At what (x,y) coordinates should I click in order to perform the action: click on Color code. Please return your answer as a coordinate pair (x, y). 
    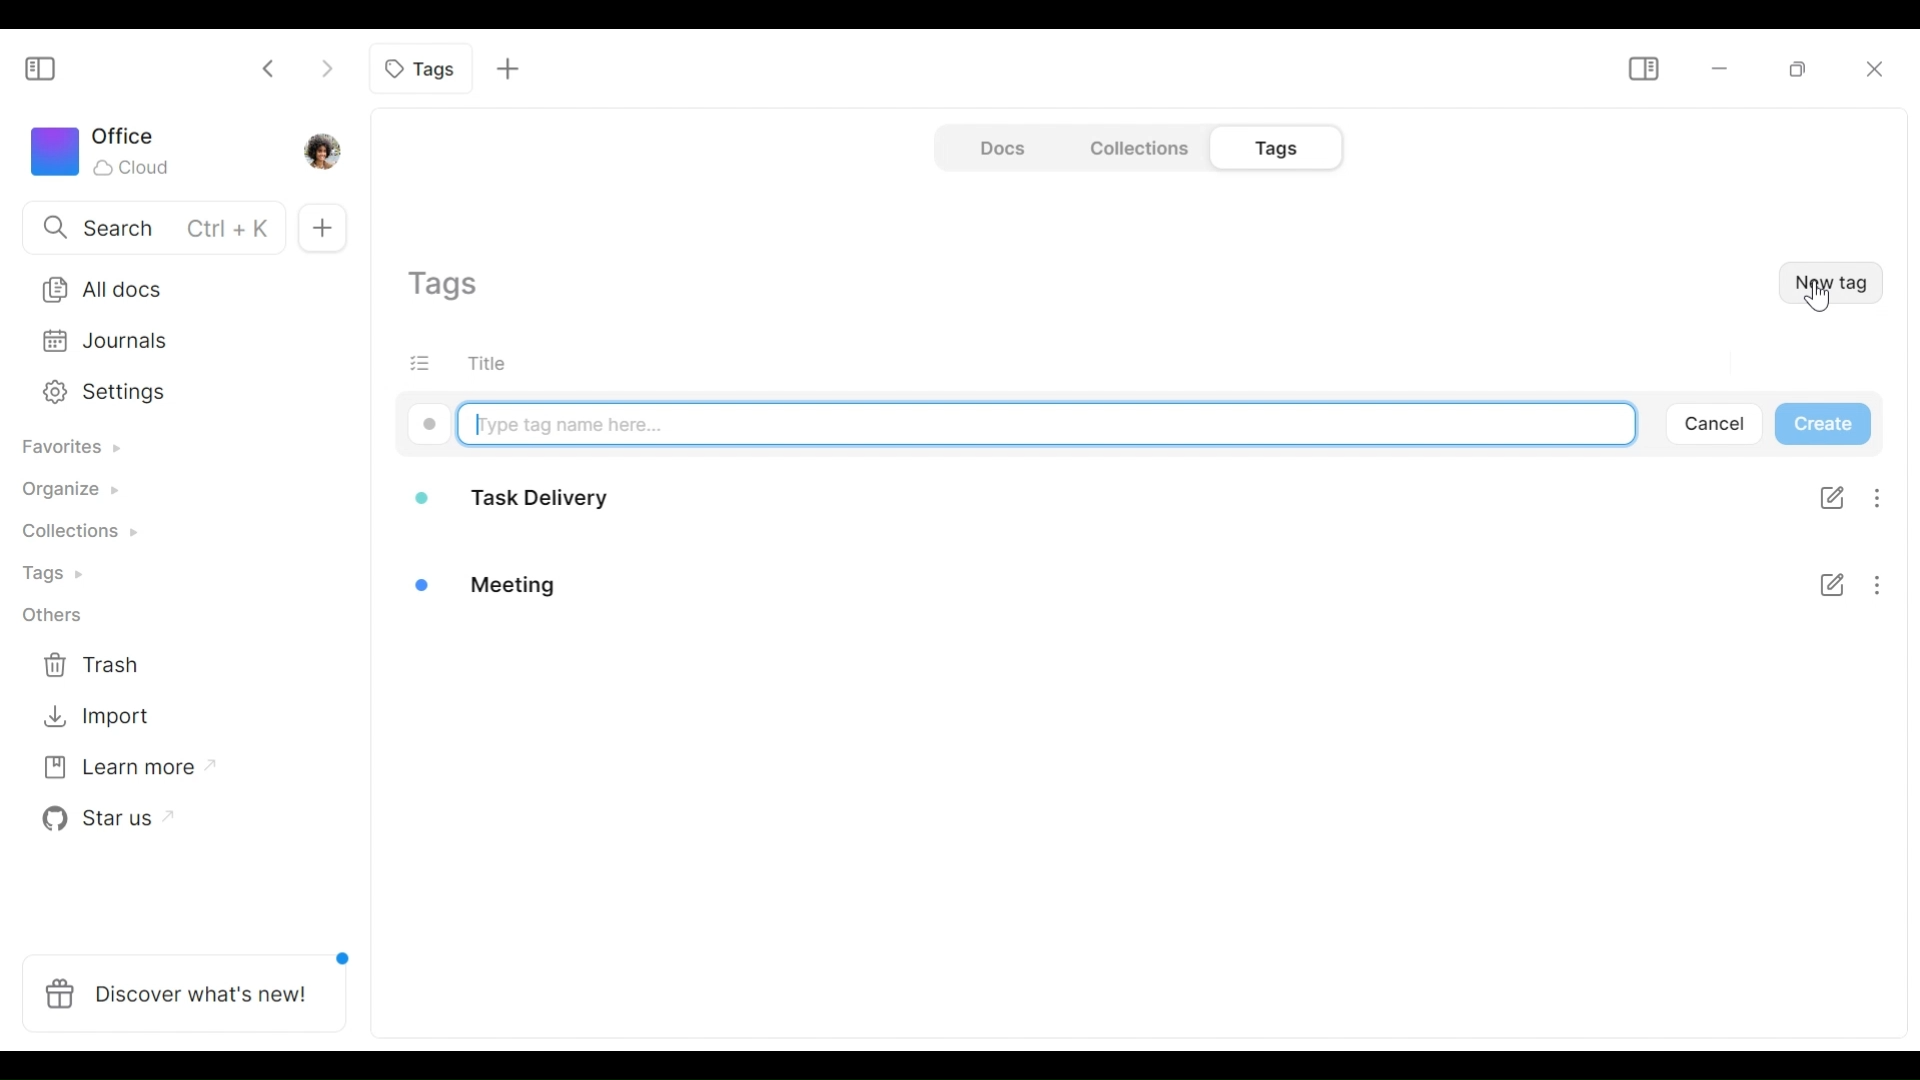
    Looking at the image, I should click on (429, 423).